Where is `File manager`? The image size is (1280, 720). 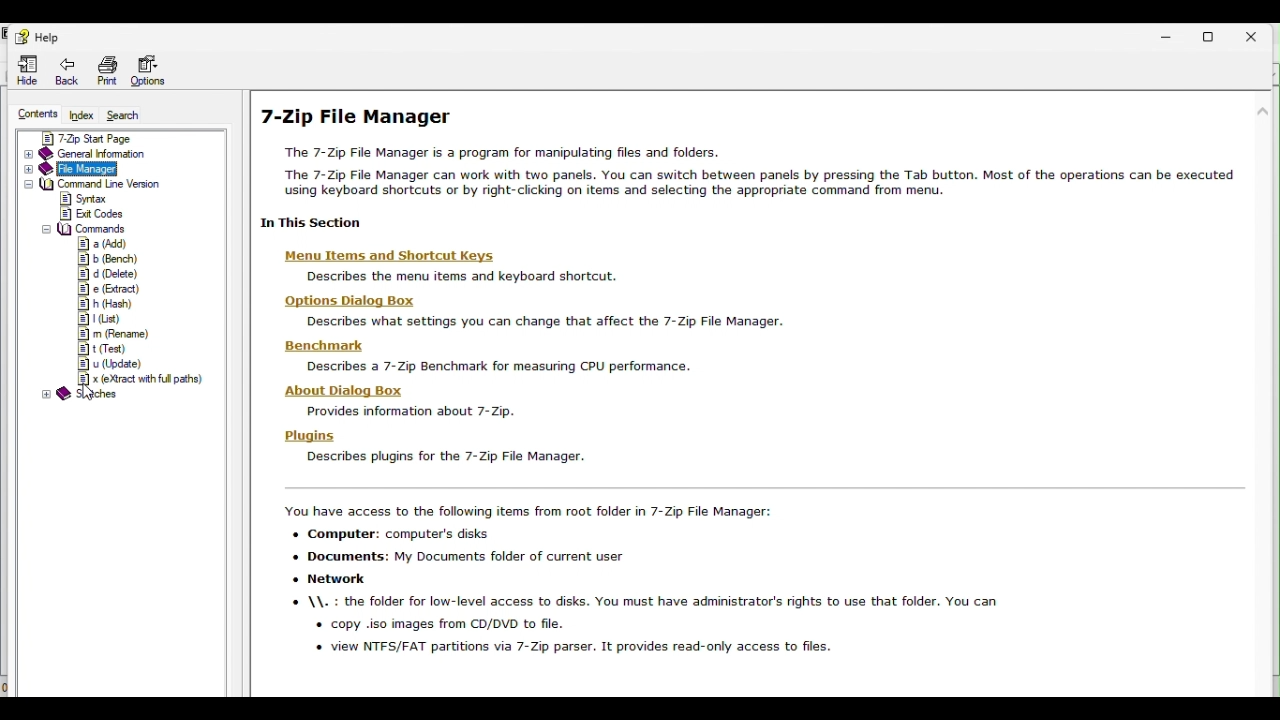 File manager is located at coordinates (83, 170).